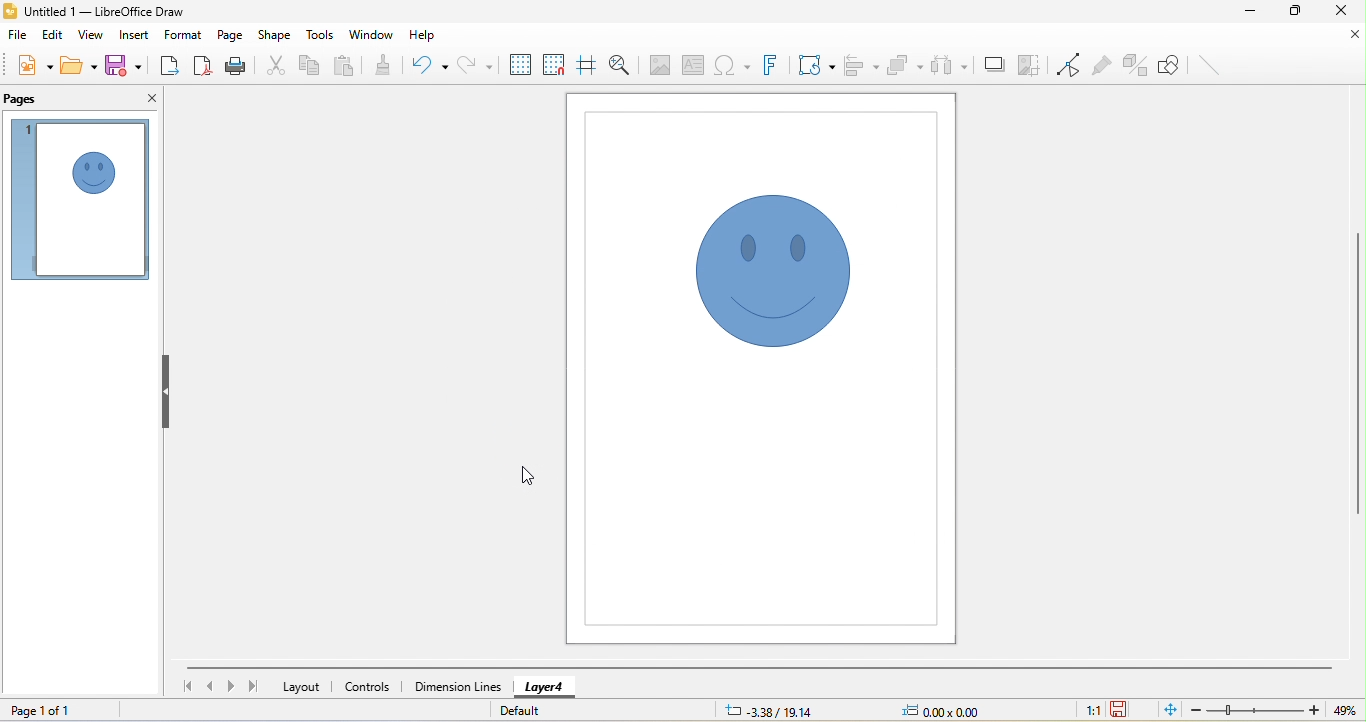 This screenshot has height=722, width=1366. Describe the element at coordinates (1357, 371) in the screenshot. I see ` vertical scroll bar` at that location.